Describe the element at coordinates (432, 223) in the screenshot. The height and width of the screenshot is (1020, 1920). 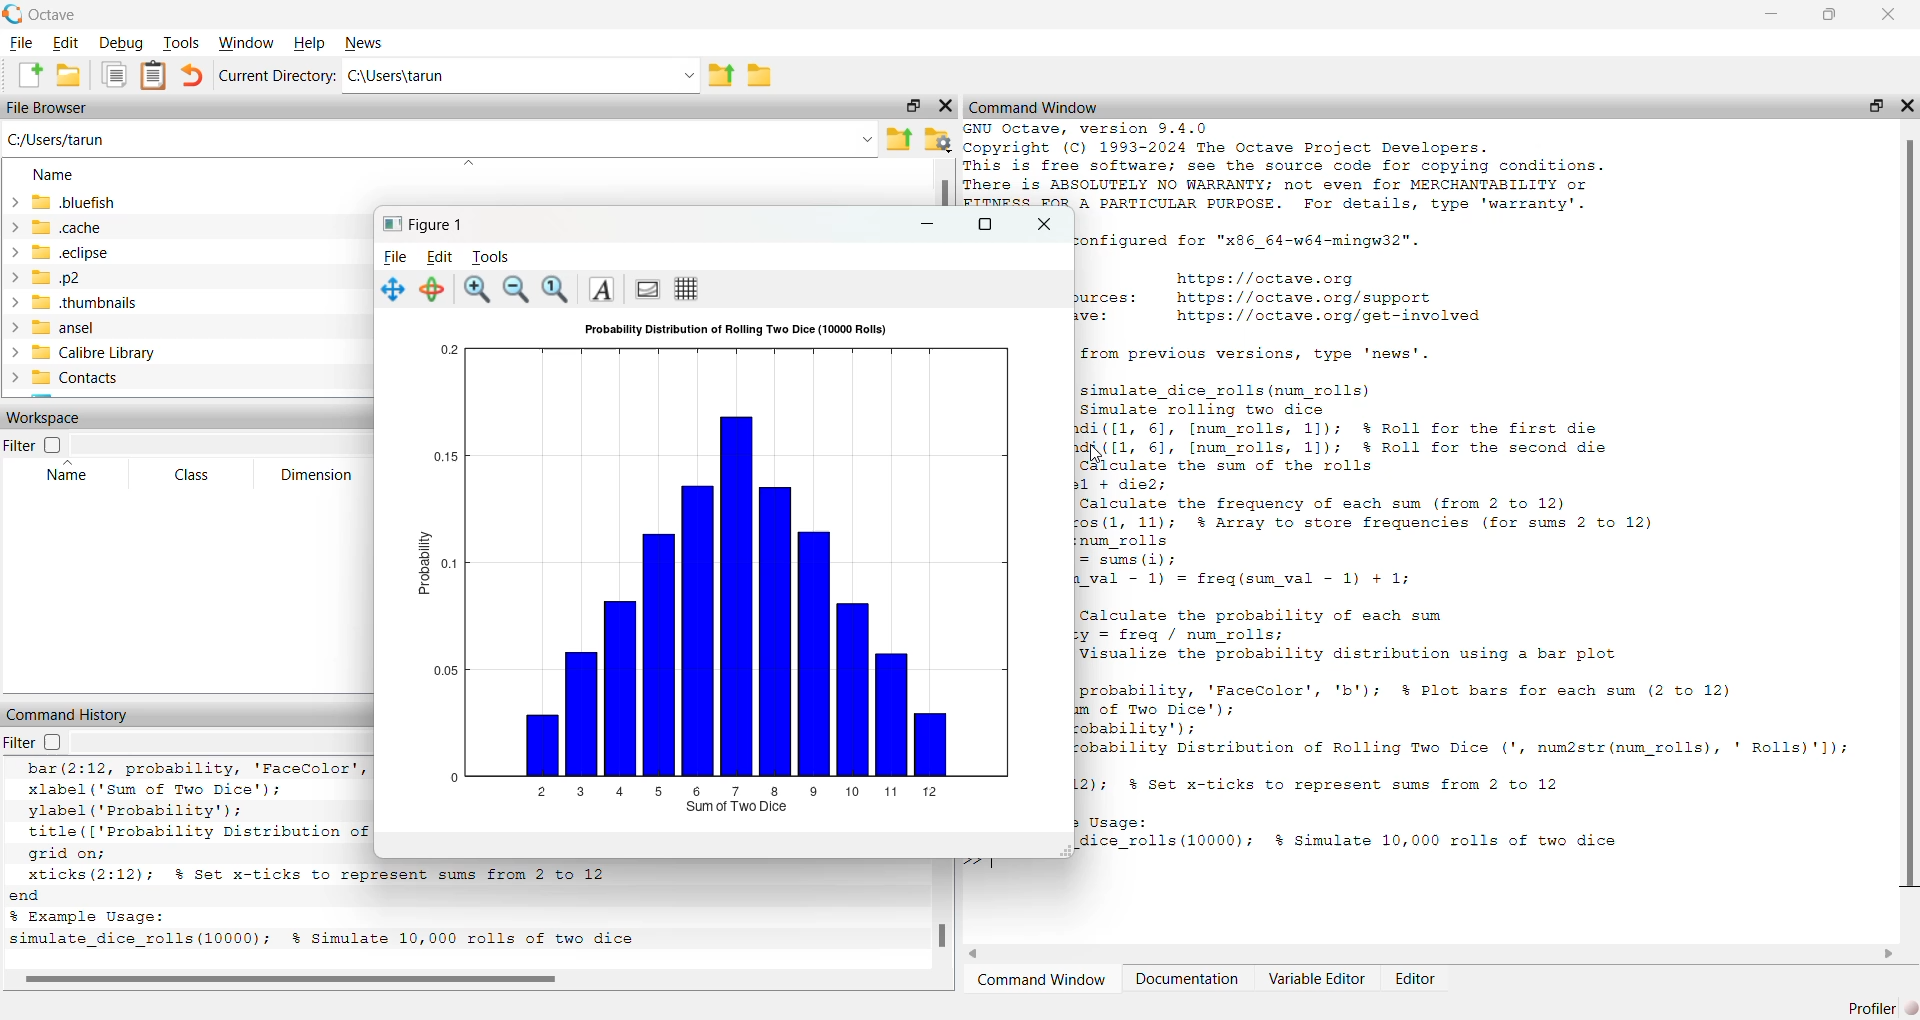
I see `Figure 1` at that location.